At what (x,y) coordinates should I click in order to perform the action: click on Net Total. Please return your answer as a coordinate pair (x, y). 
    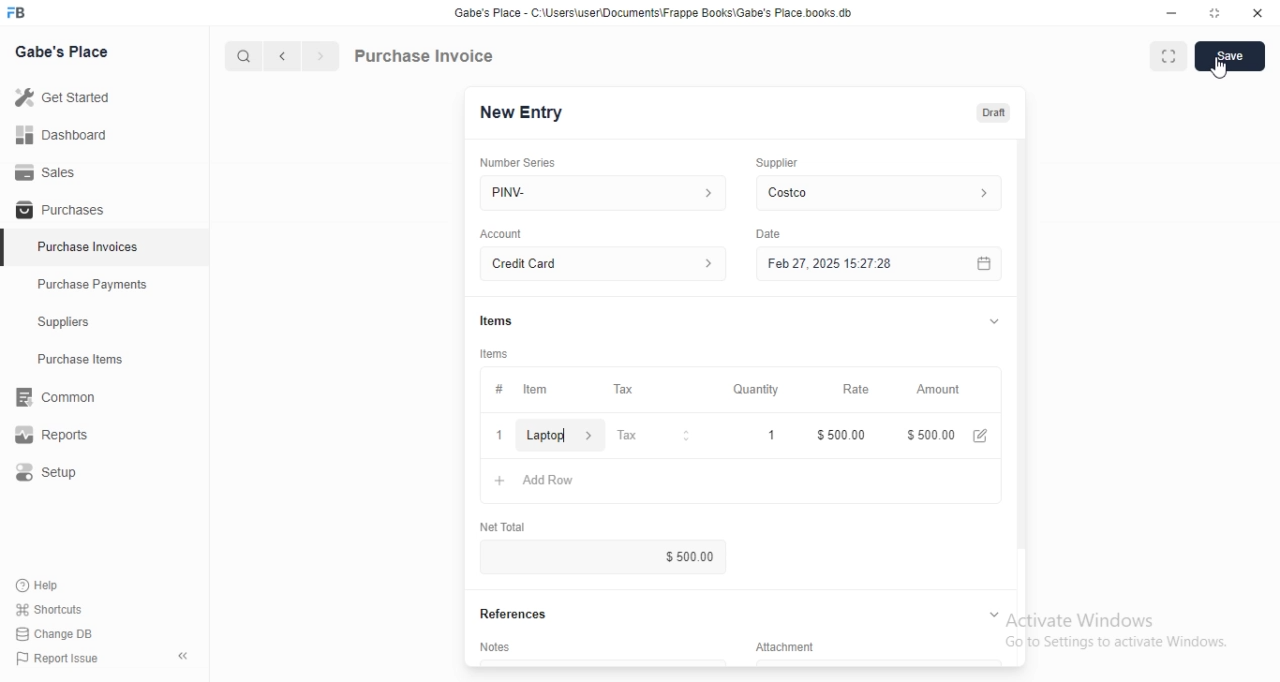
    Looking at the image, I should click on (503, 526).